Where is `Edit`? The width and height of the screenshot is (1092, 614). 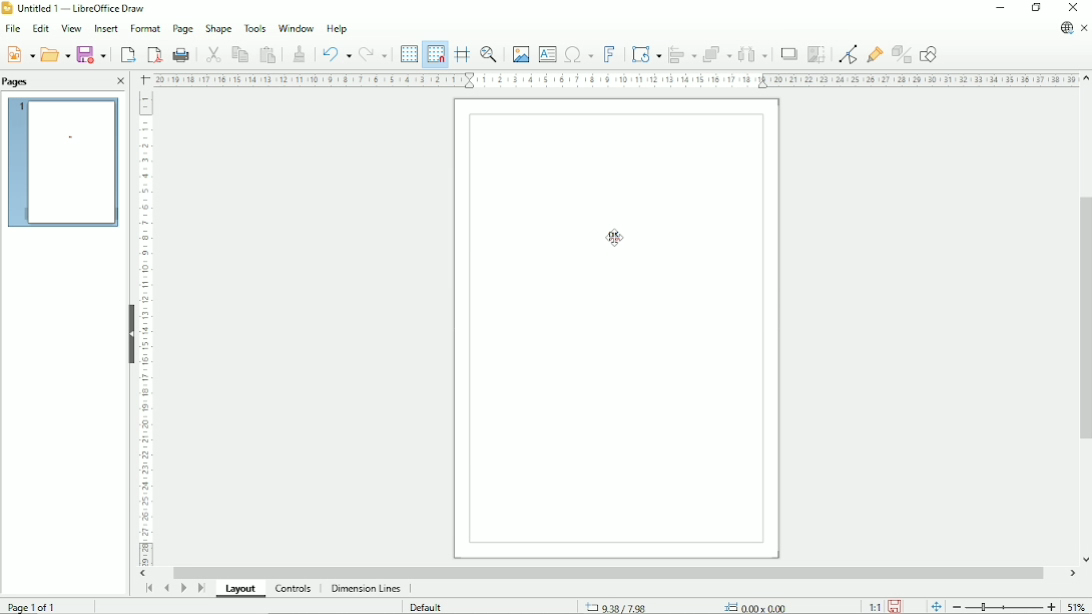 Edit is located at coordinates (40, 28).